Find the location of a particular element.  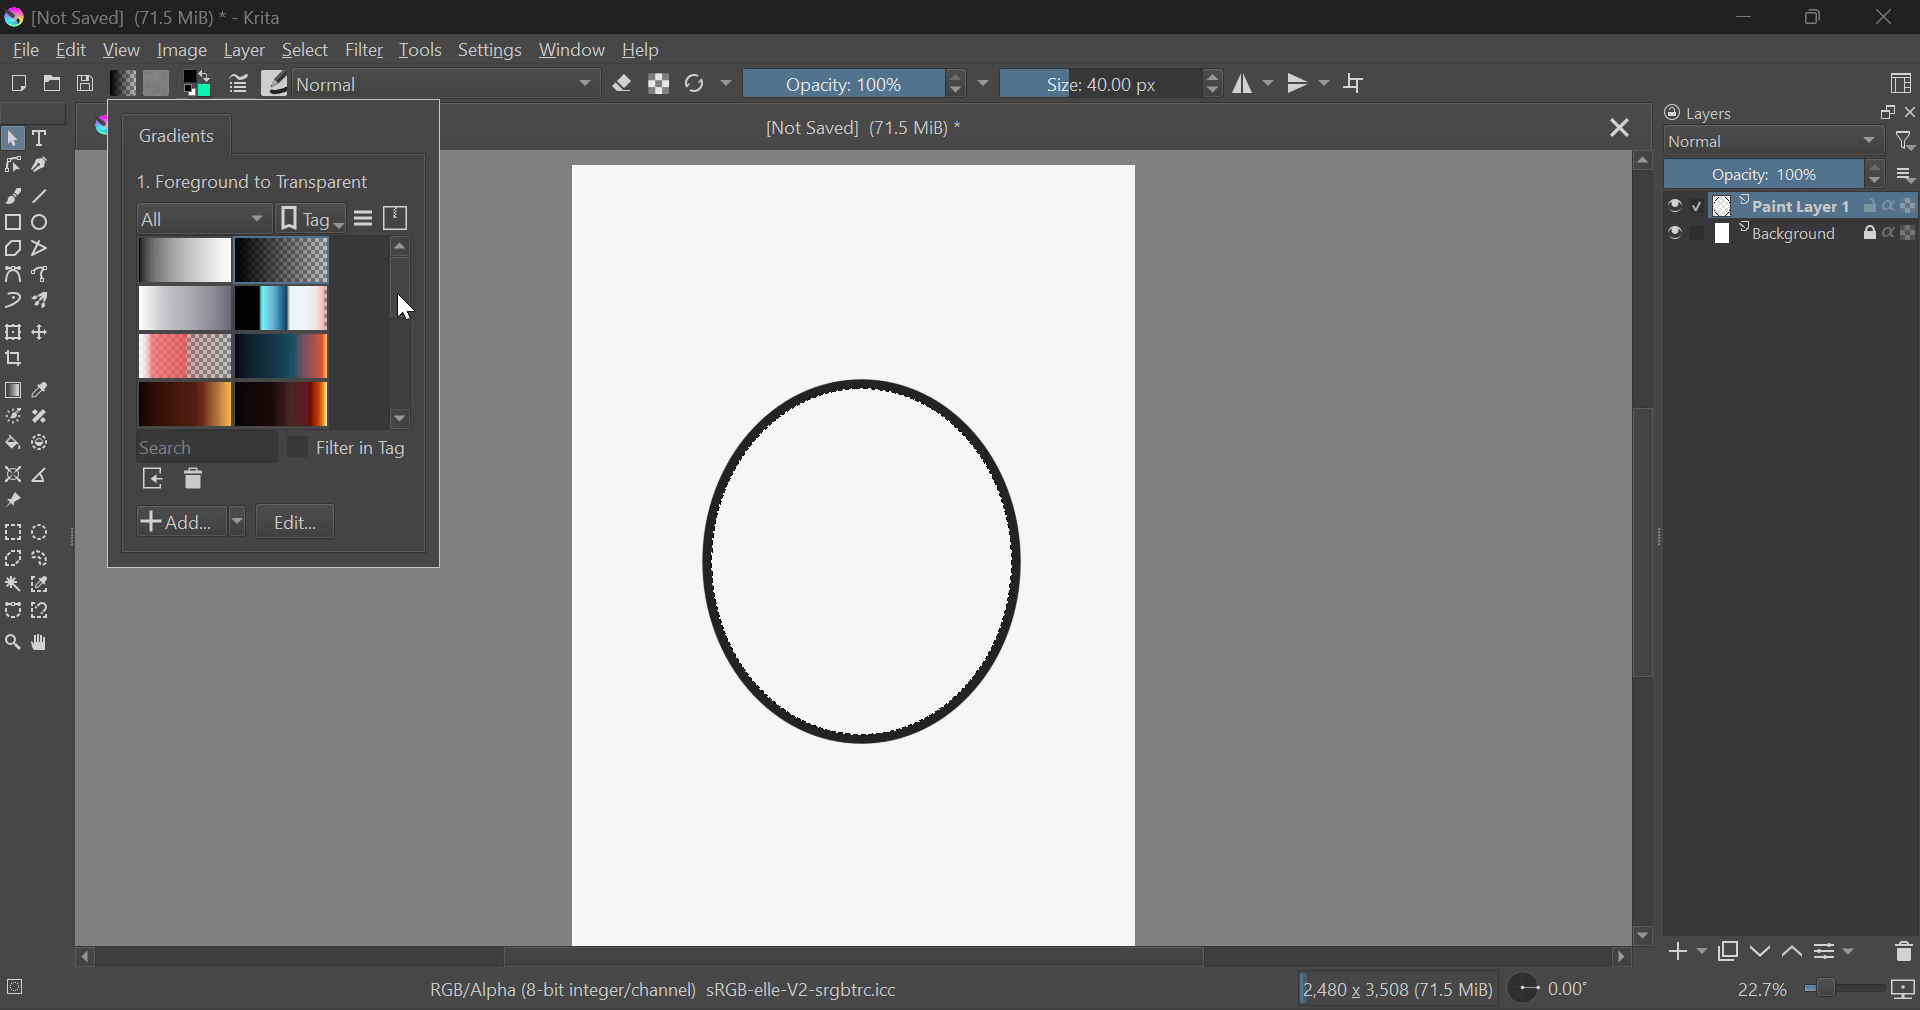

checkbox is located at coordinates (1688, 232).